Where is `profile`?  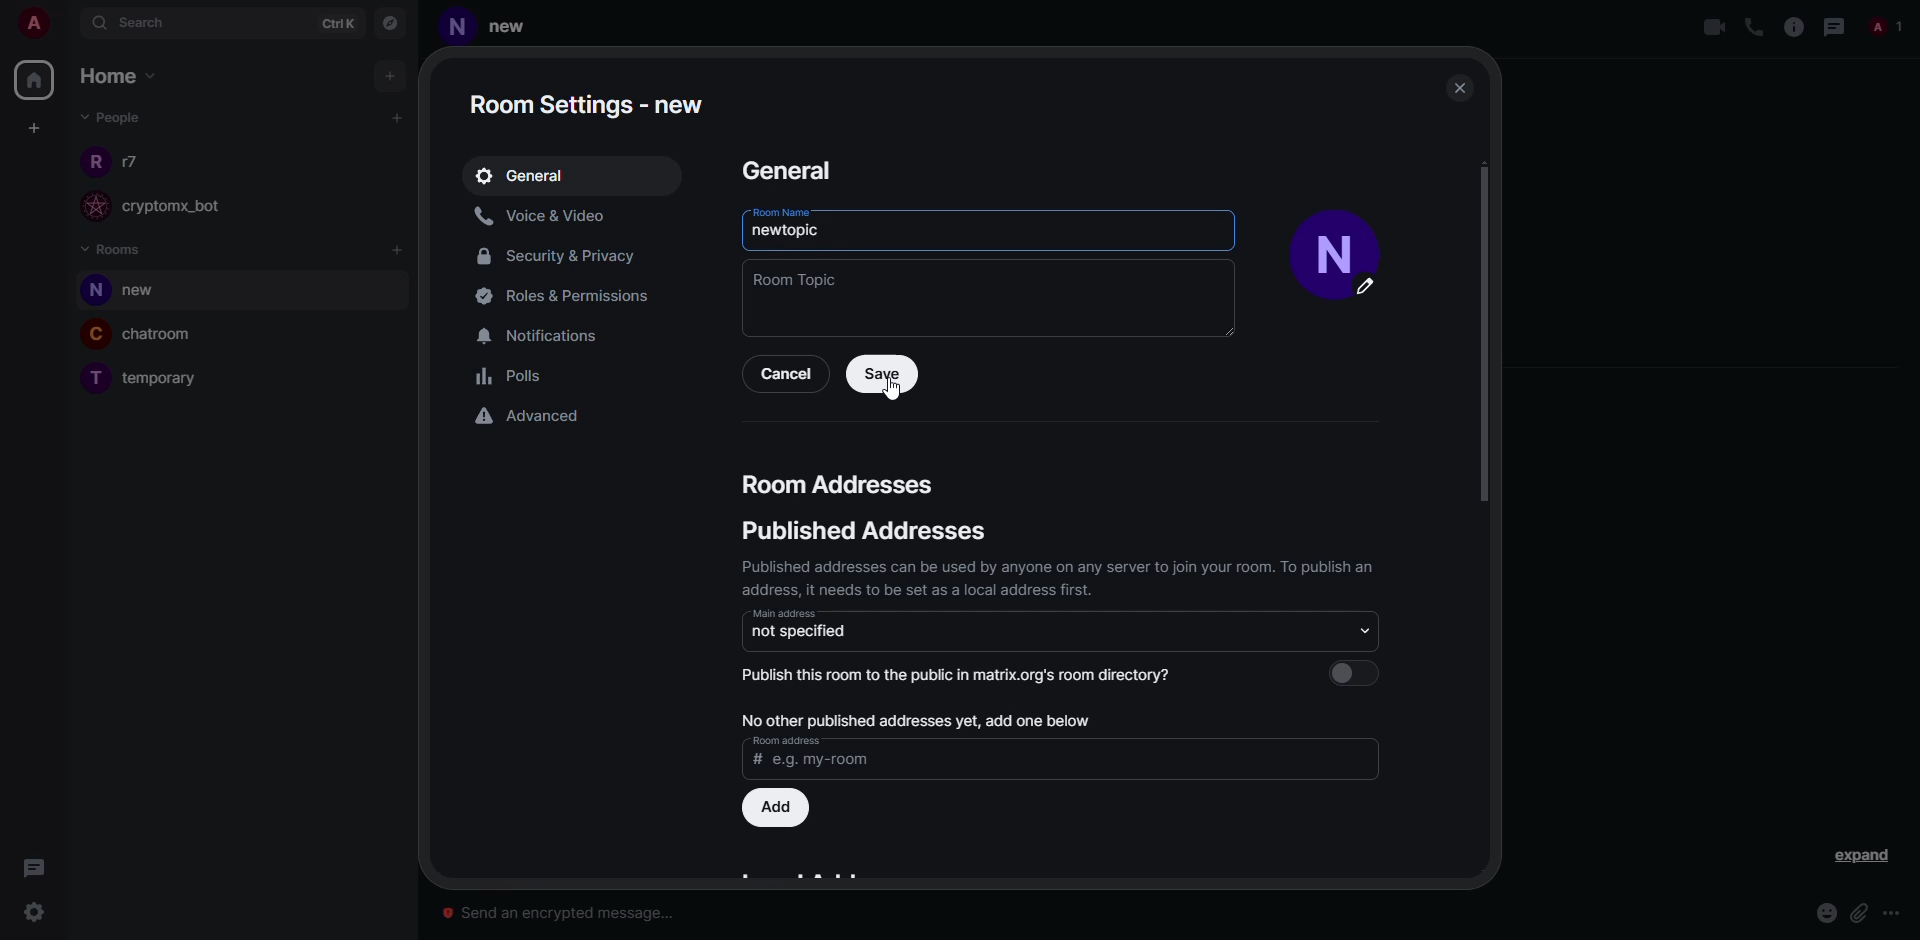
profile is located at coordinates (1328, 235).